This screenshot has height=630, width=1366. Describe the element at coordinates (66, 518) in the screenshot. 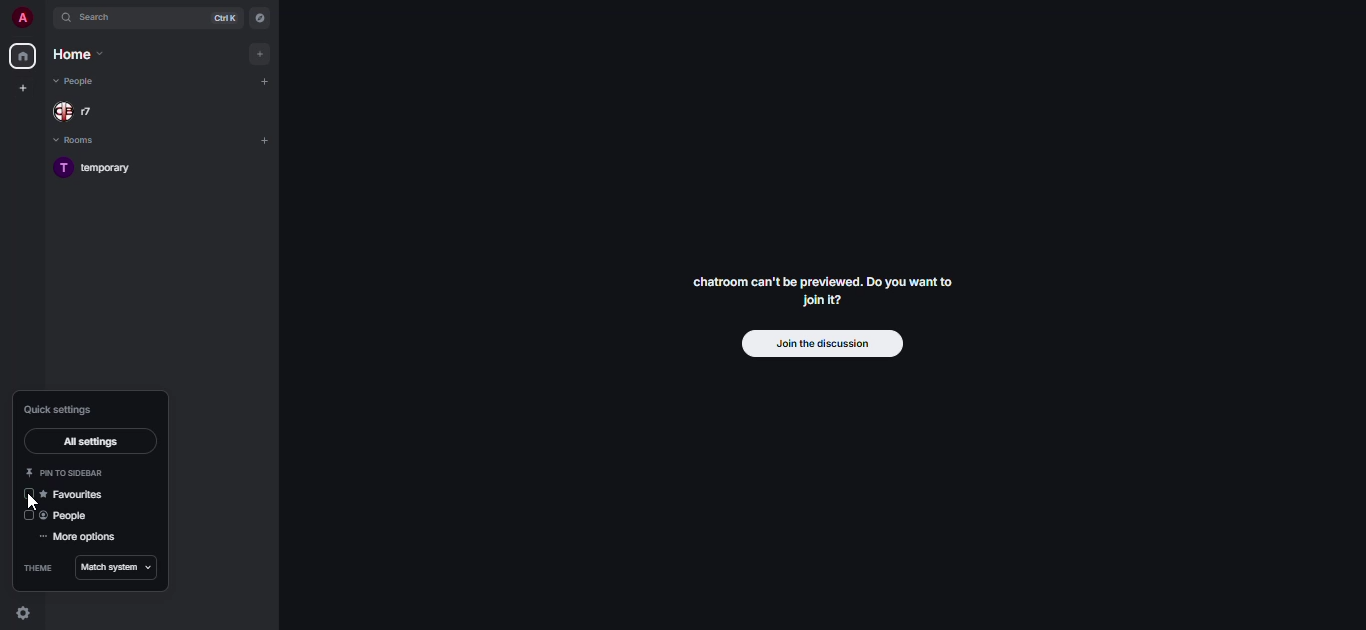

I see `people` at that location.